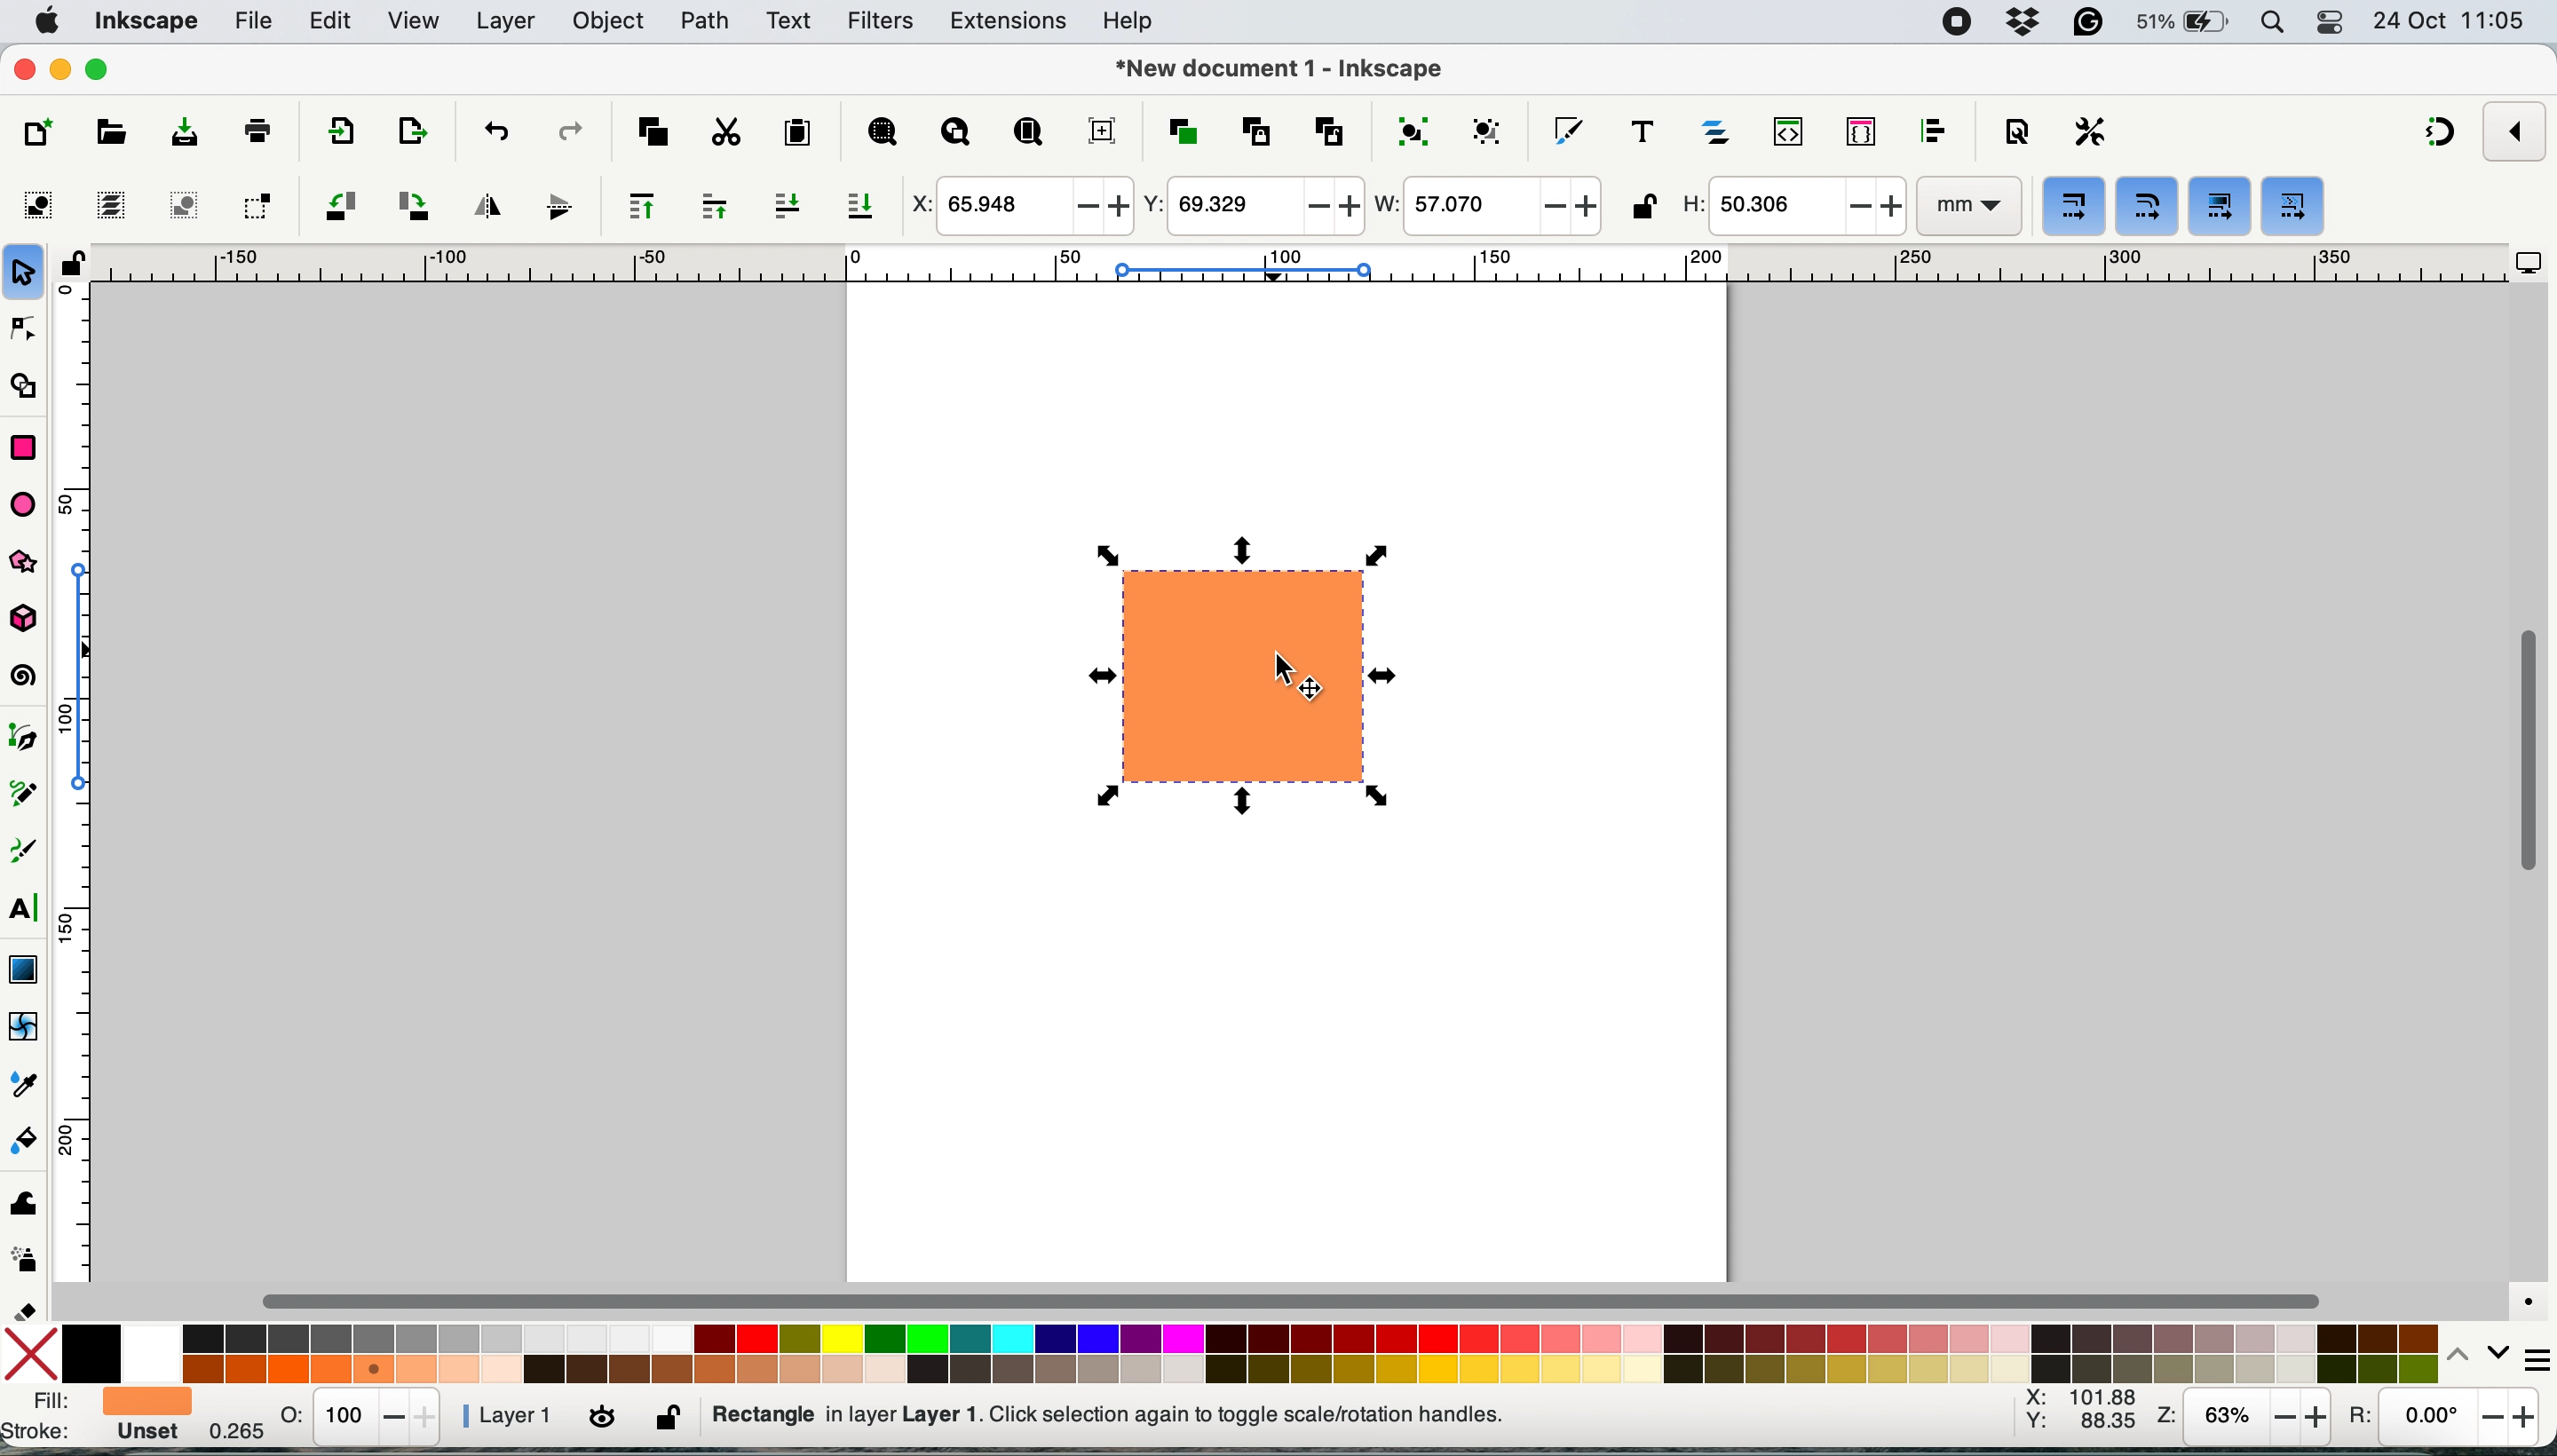  I want to click on switch between colors, so click(2466, 1353).